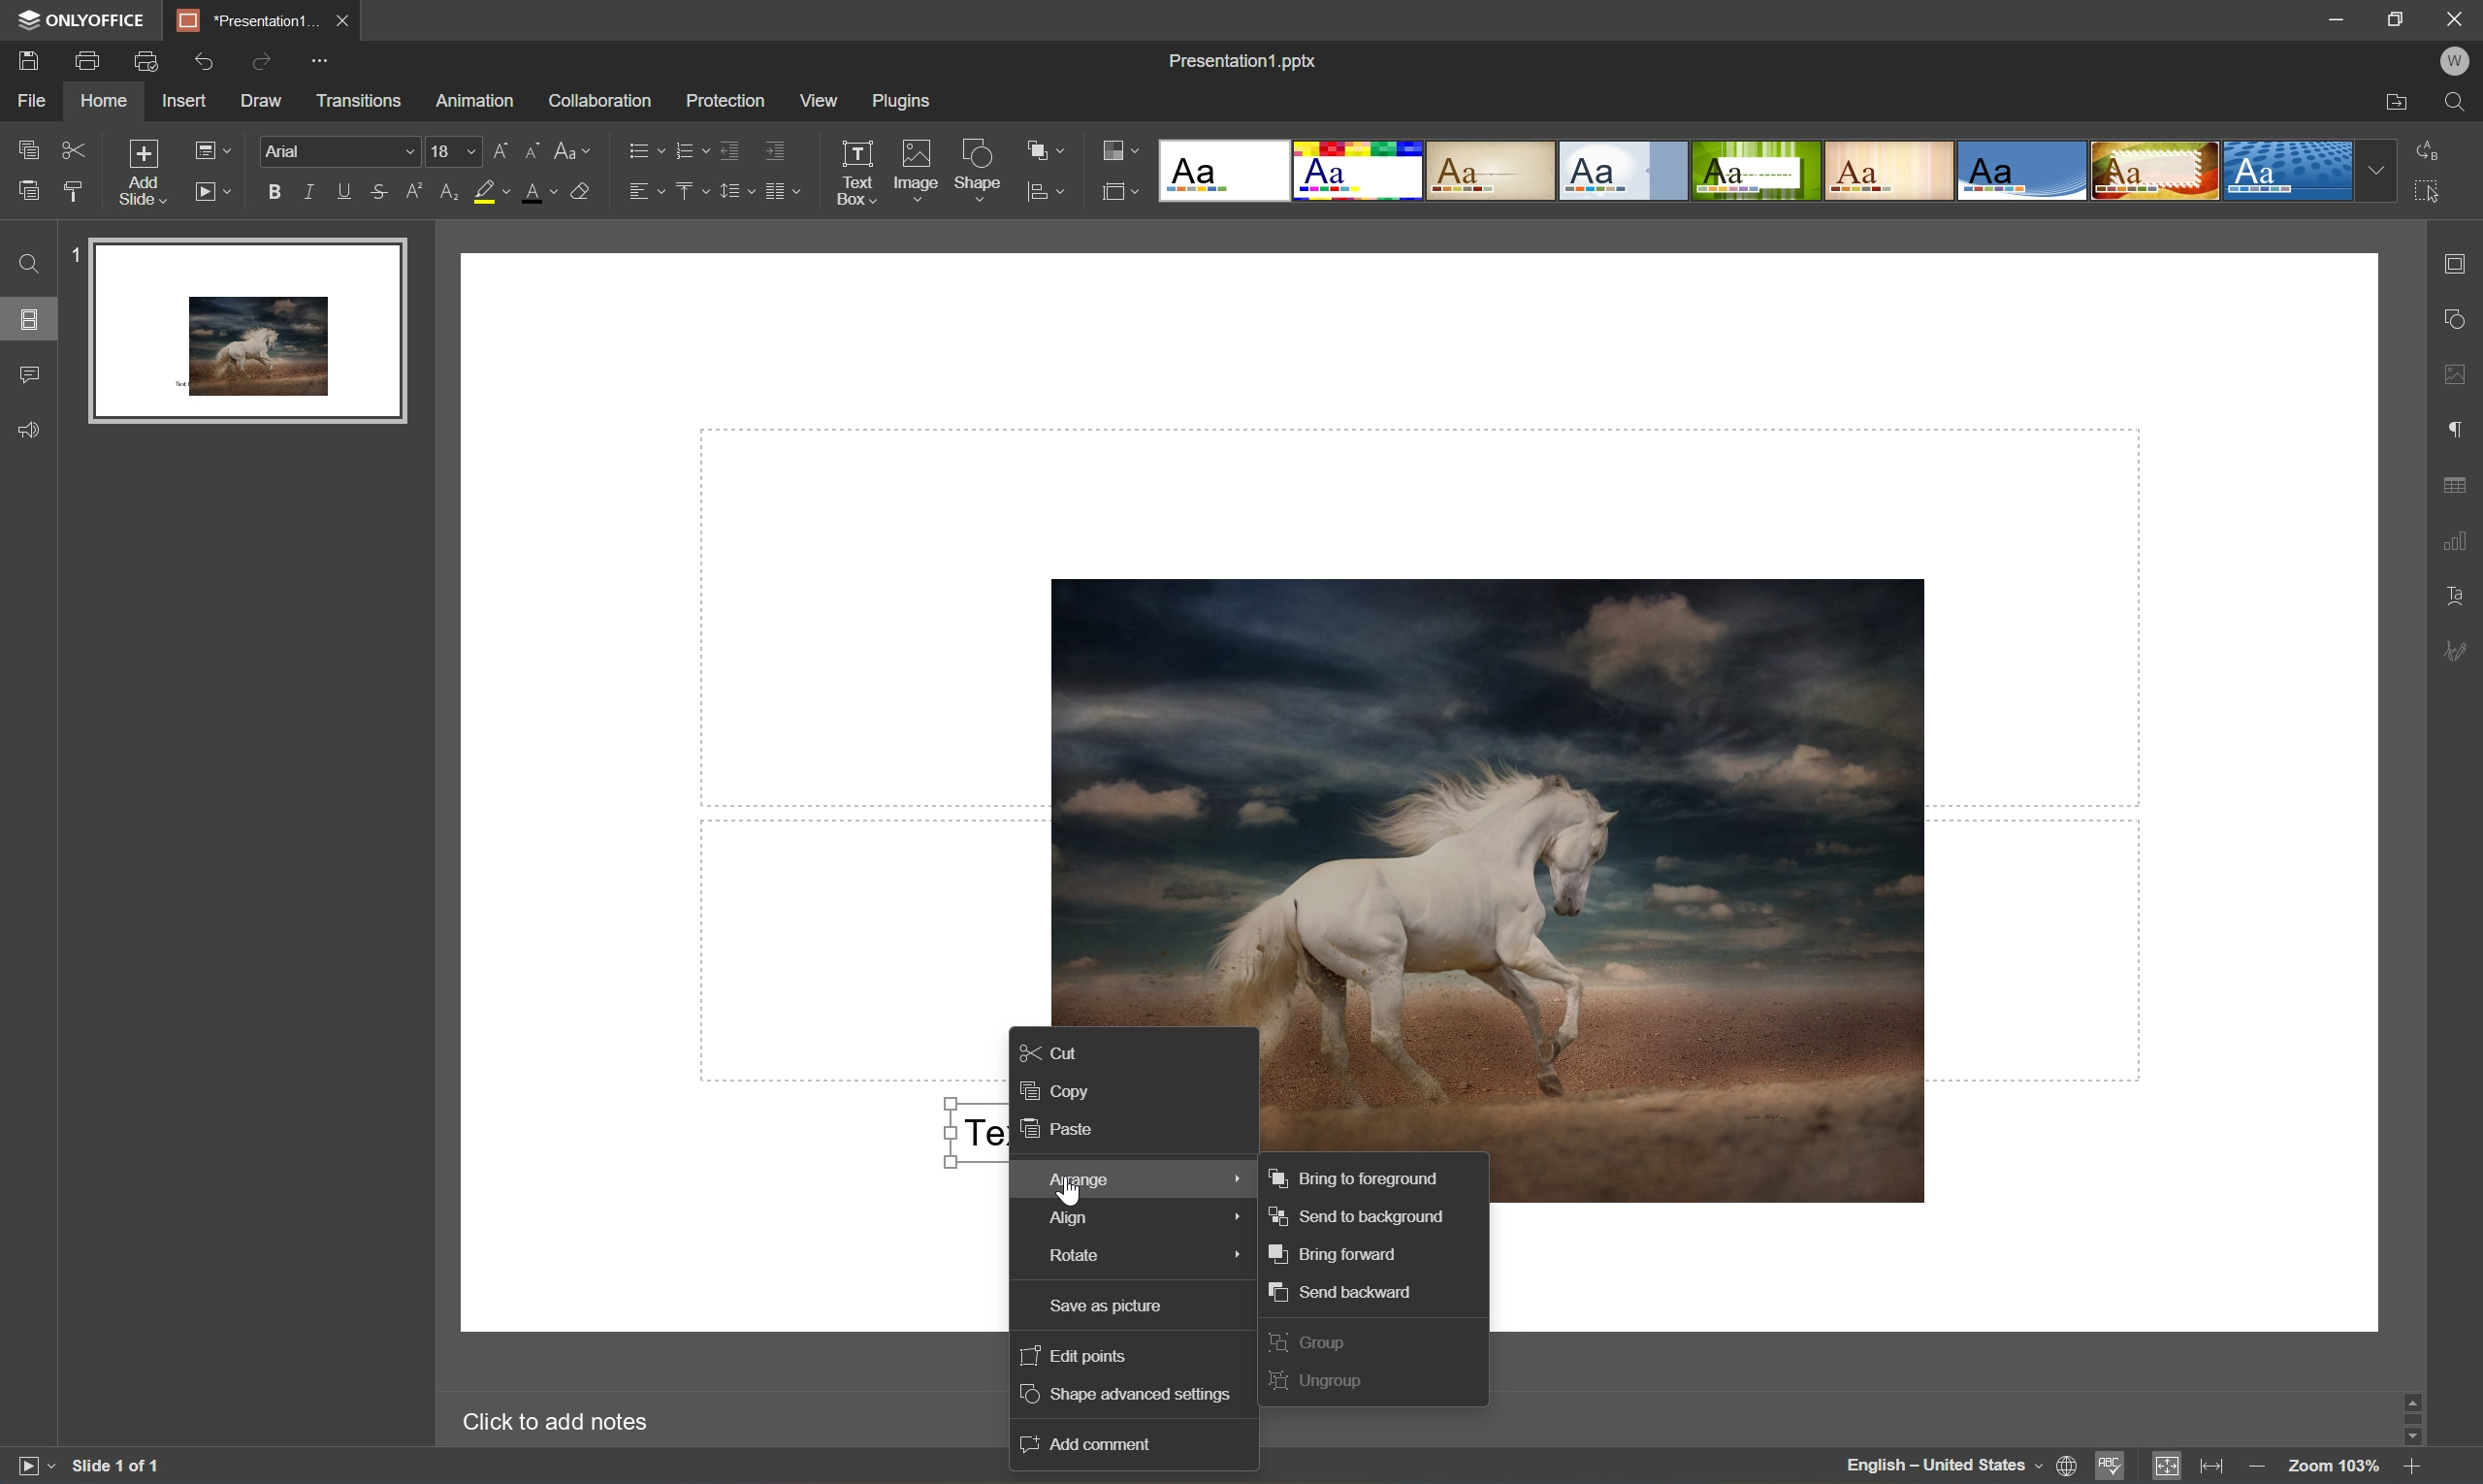  What do you see at coordinates (244, 20) in the screenshot?
I see `Presentation1...` at bounding box center [244, 20].